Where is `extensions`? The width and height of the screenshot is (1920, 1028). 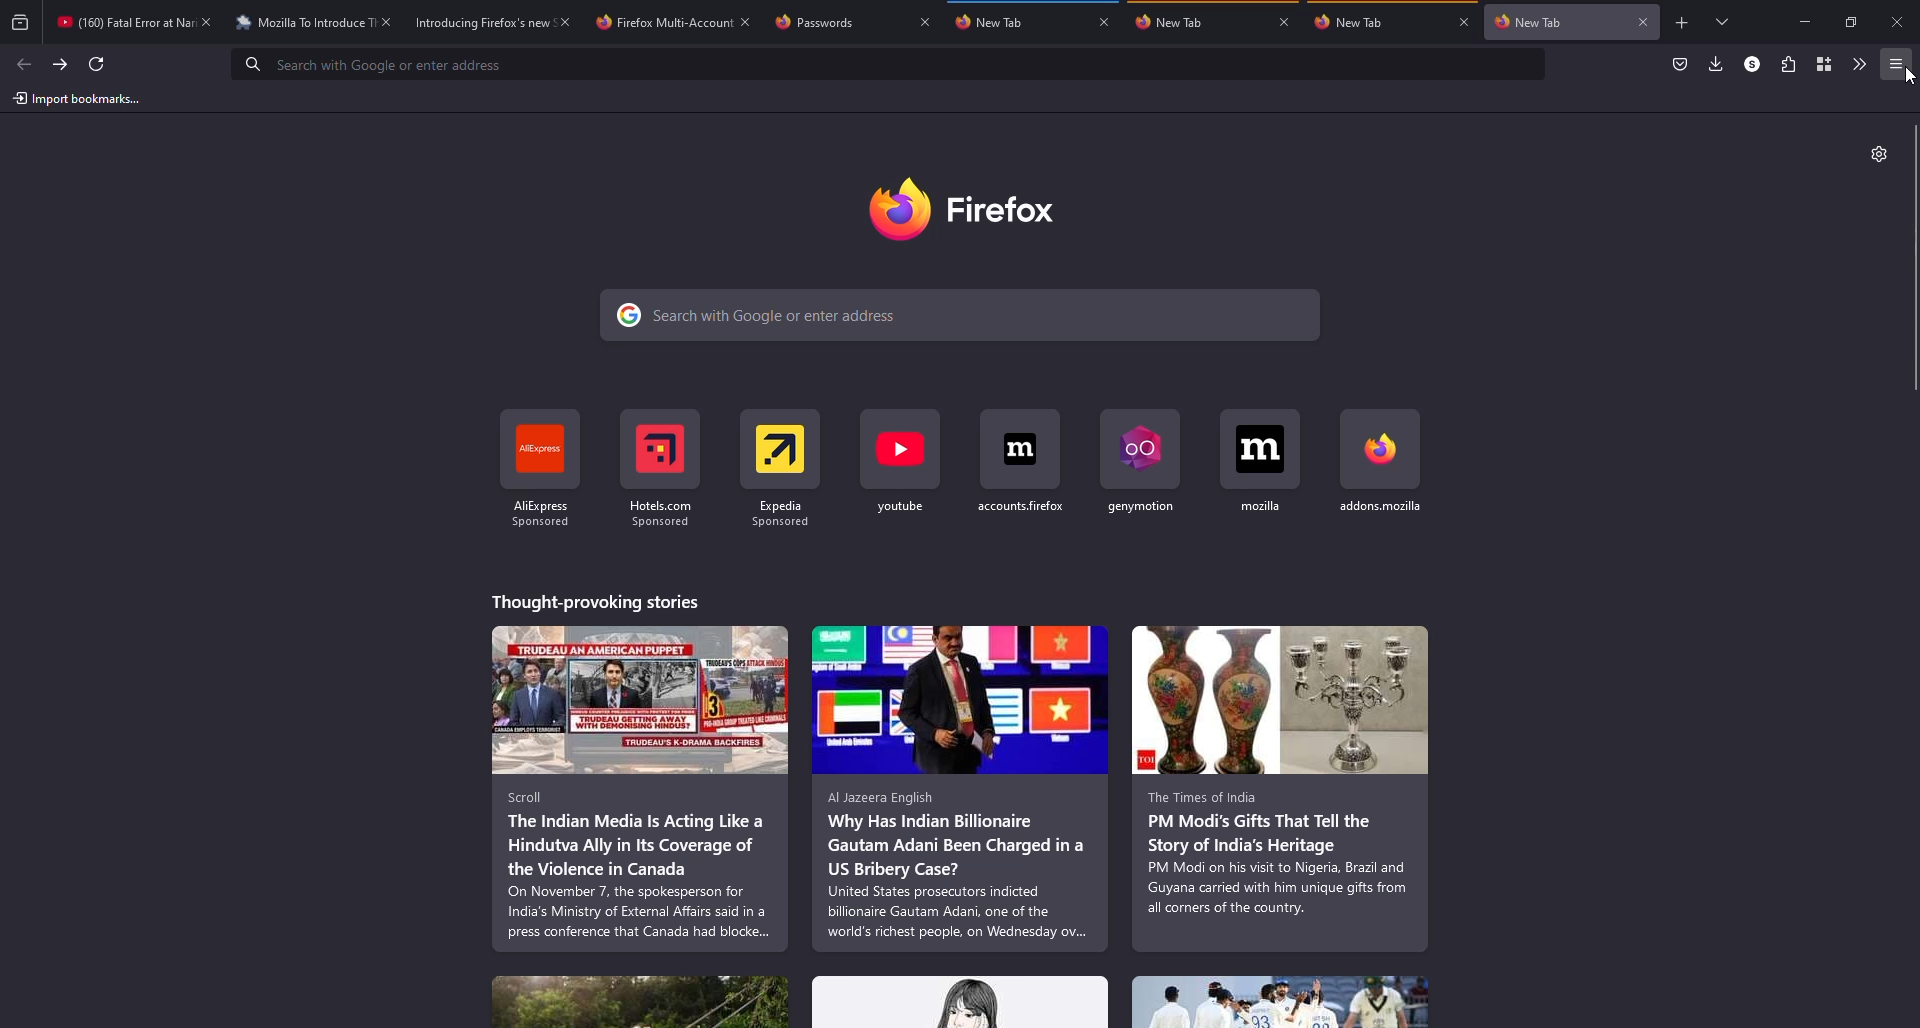 extensions is located at coordinates (1786, 64).